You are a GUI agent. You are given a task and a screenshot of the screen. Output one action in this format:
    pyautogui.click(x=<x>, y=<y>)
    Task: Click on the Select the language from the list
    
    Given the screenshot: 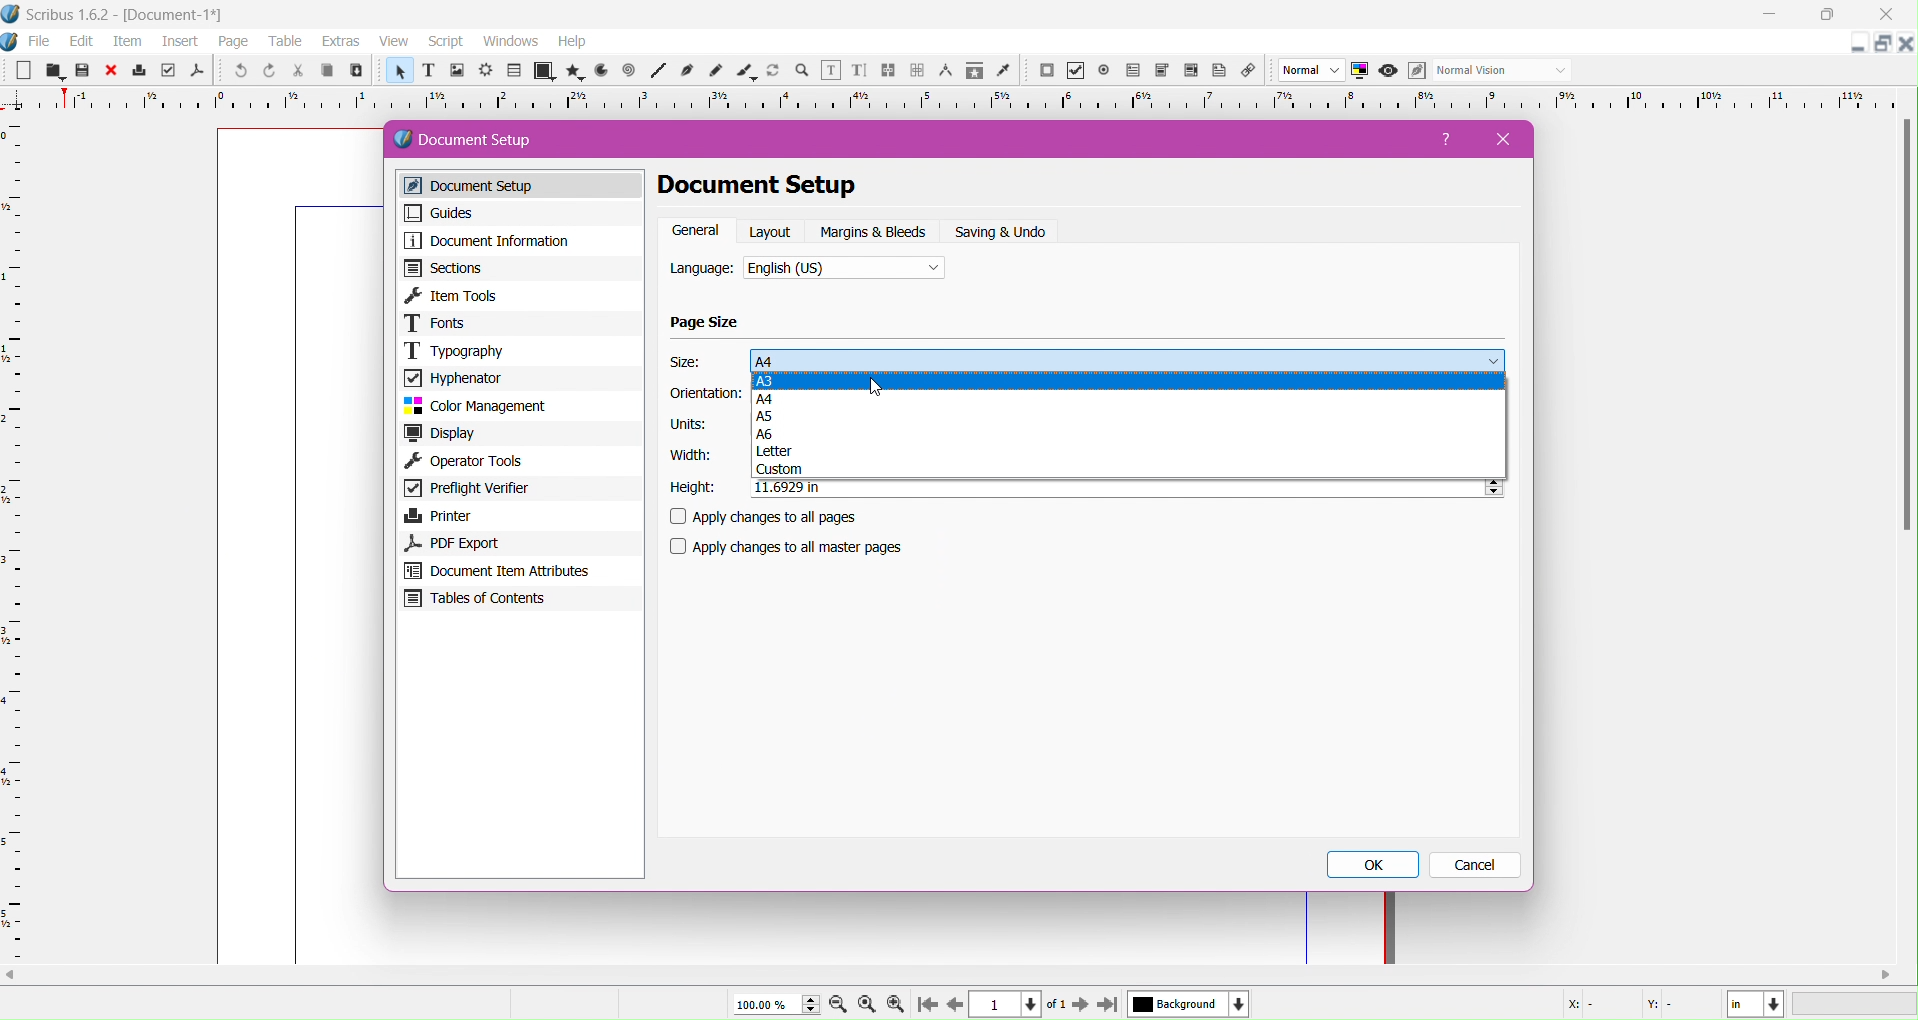 What is the action you would take?
    pyautogui.click(x=845, y=270)
    